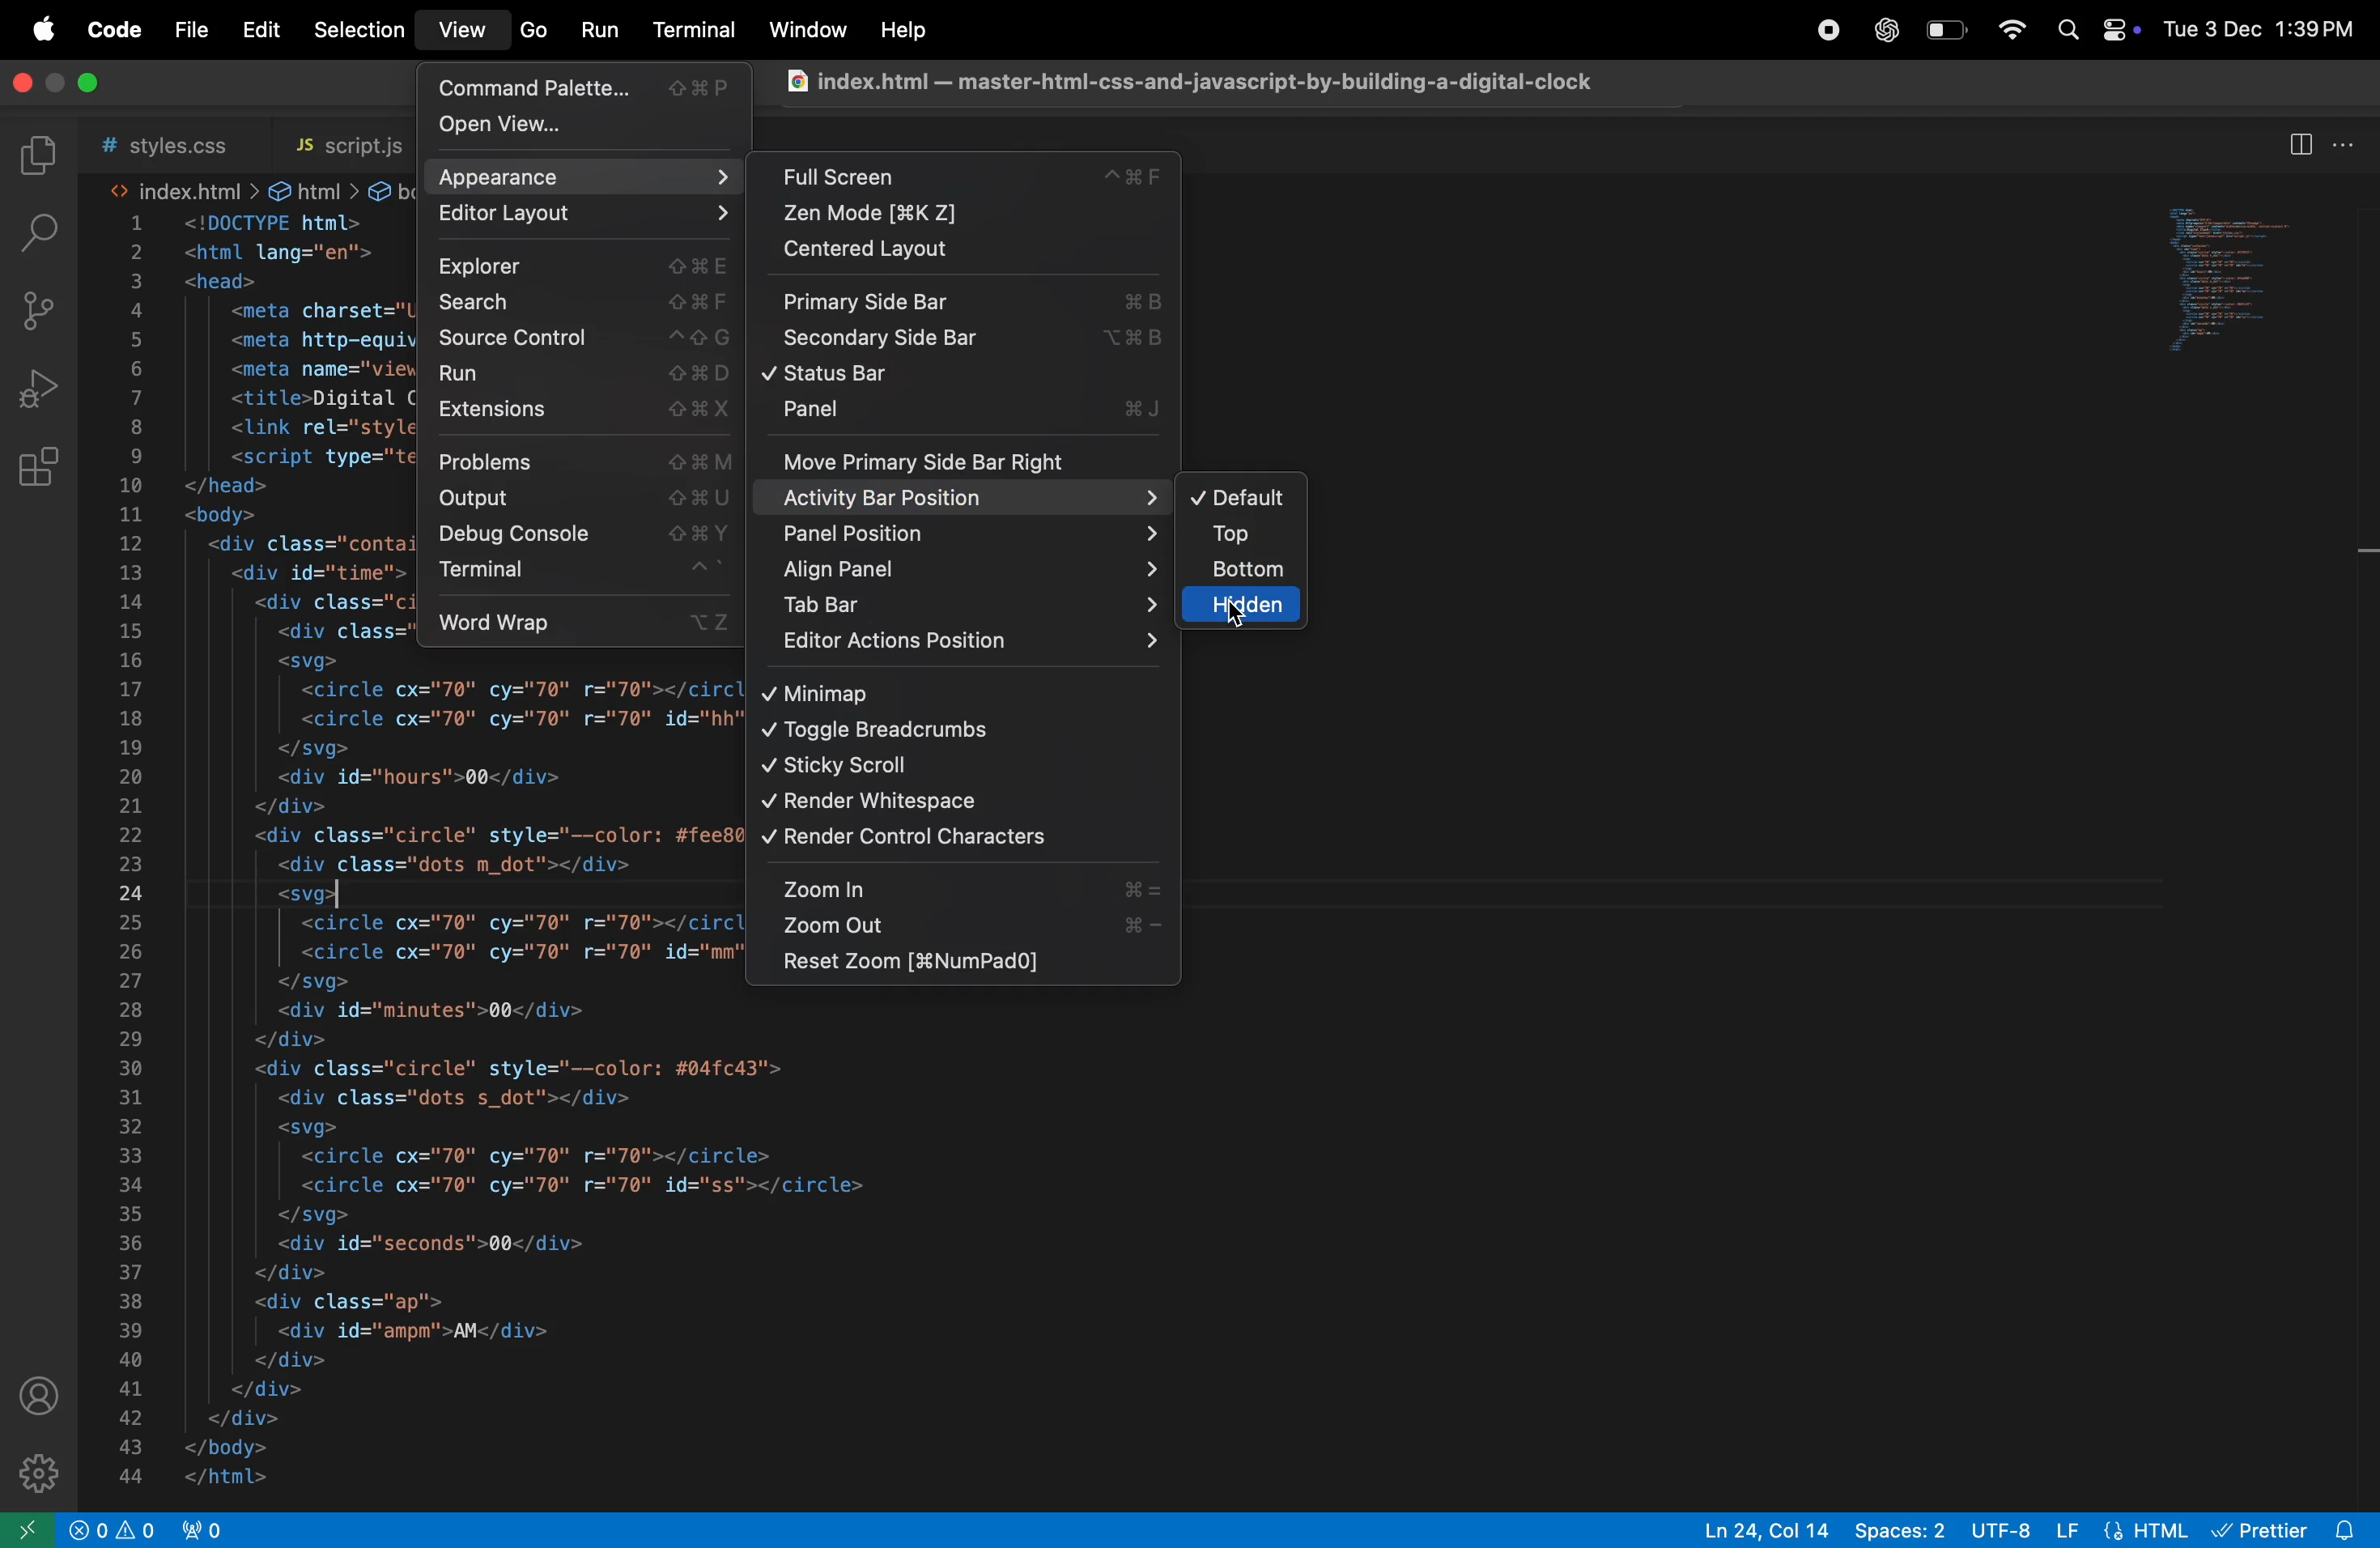 The image size is (2380, 1548). What do you see at coordinates (588, 176) in the screenshot?
I see `apperance` at bounding box center [588, 176].